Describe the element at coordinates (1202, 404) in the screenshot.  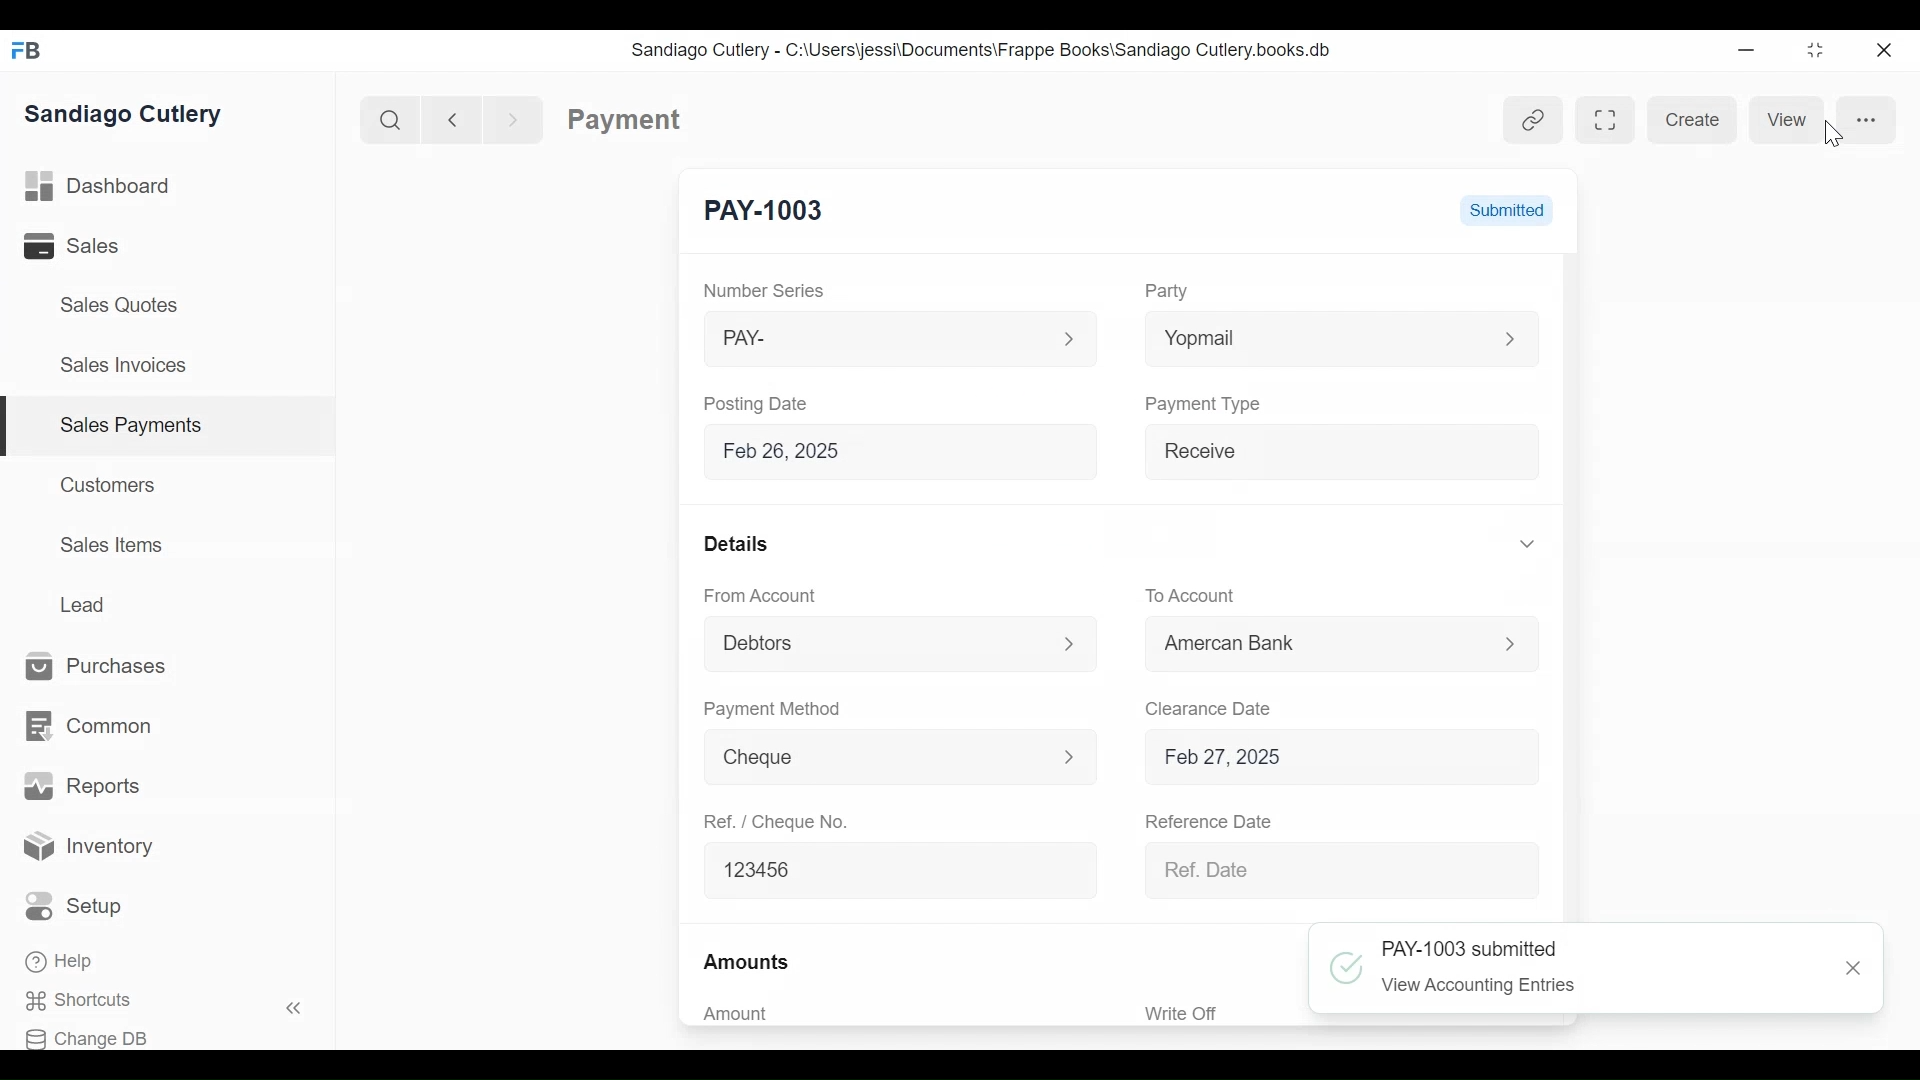
I see `Payment Type` at that location.